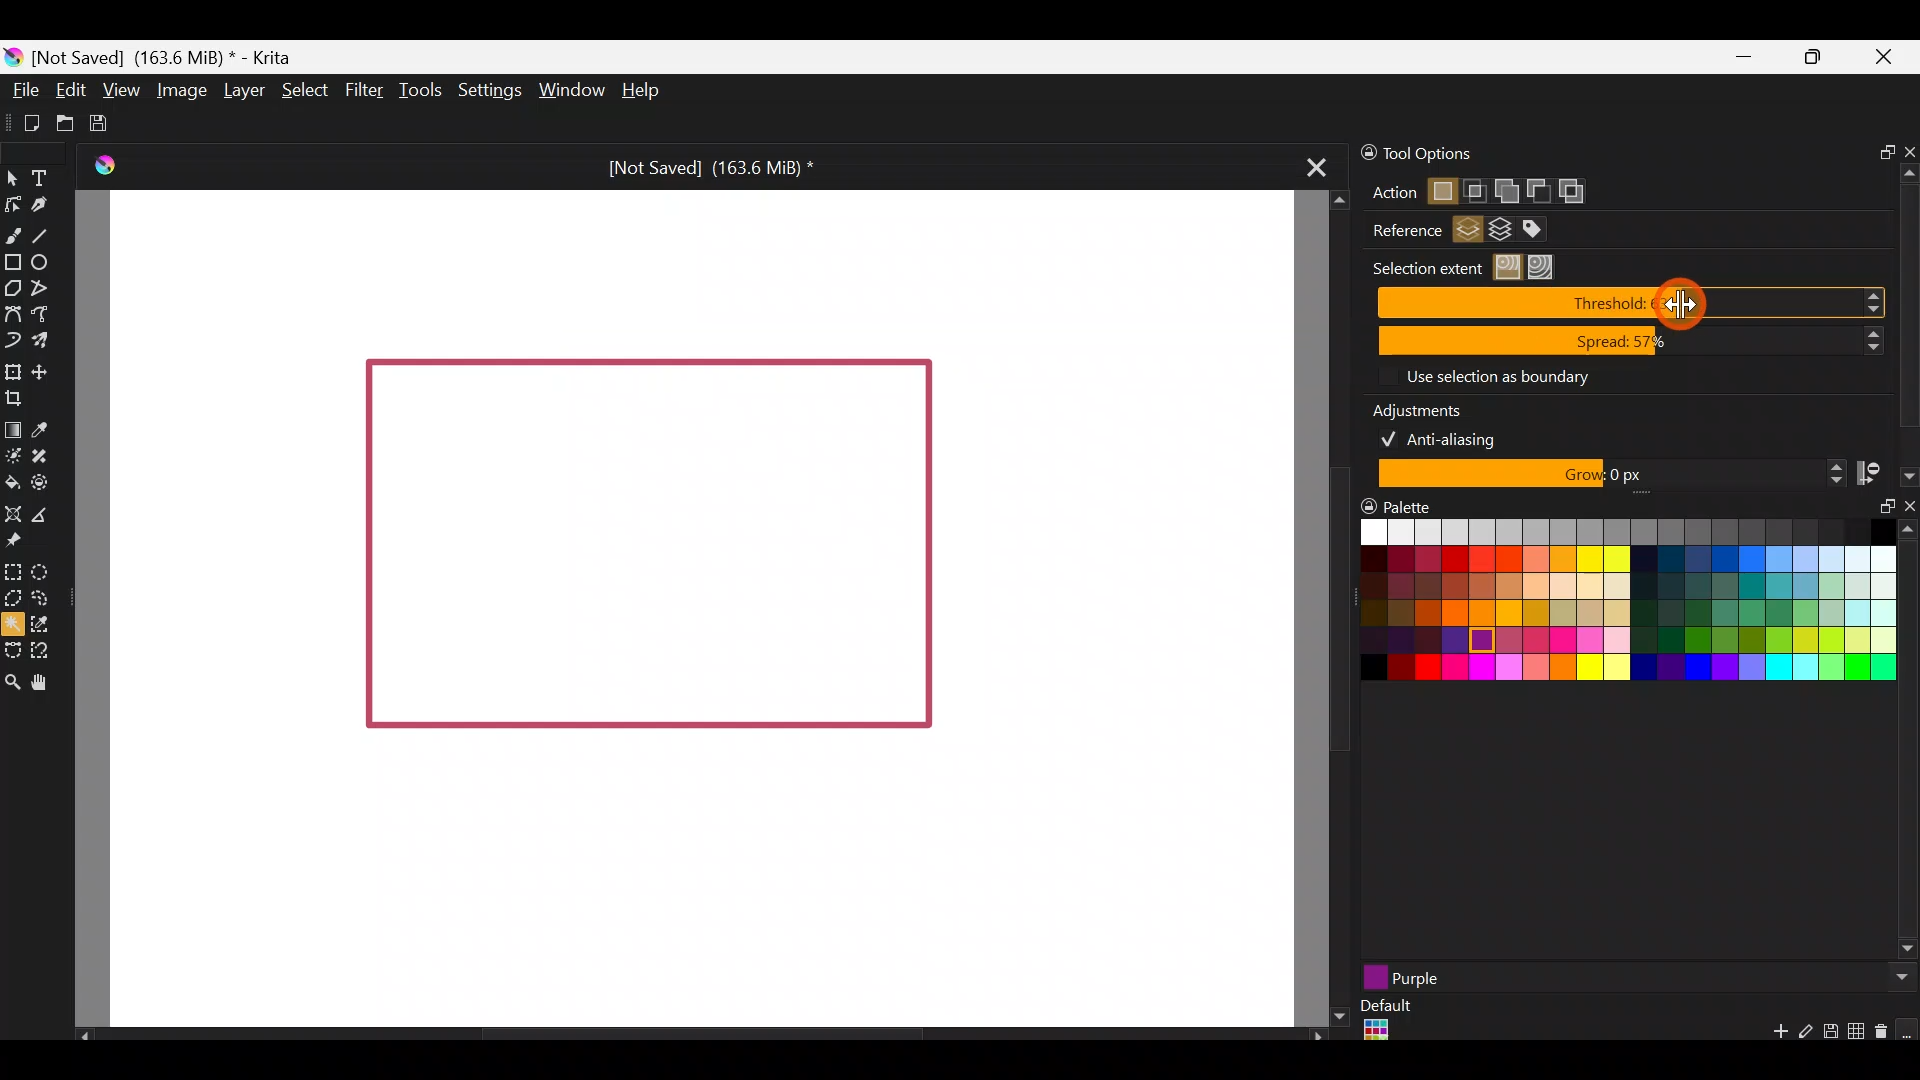  Describe the element at coordinates (13, 458) in the screenshot. I see `Colourise mask tool` at that location.